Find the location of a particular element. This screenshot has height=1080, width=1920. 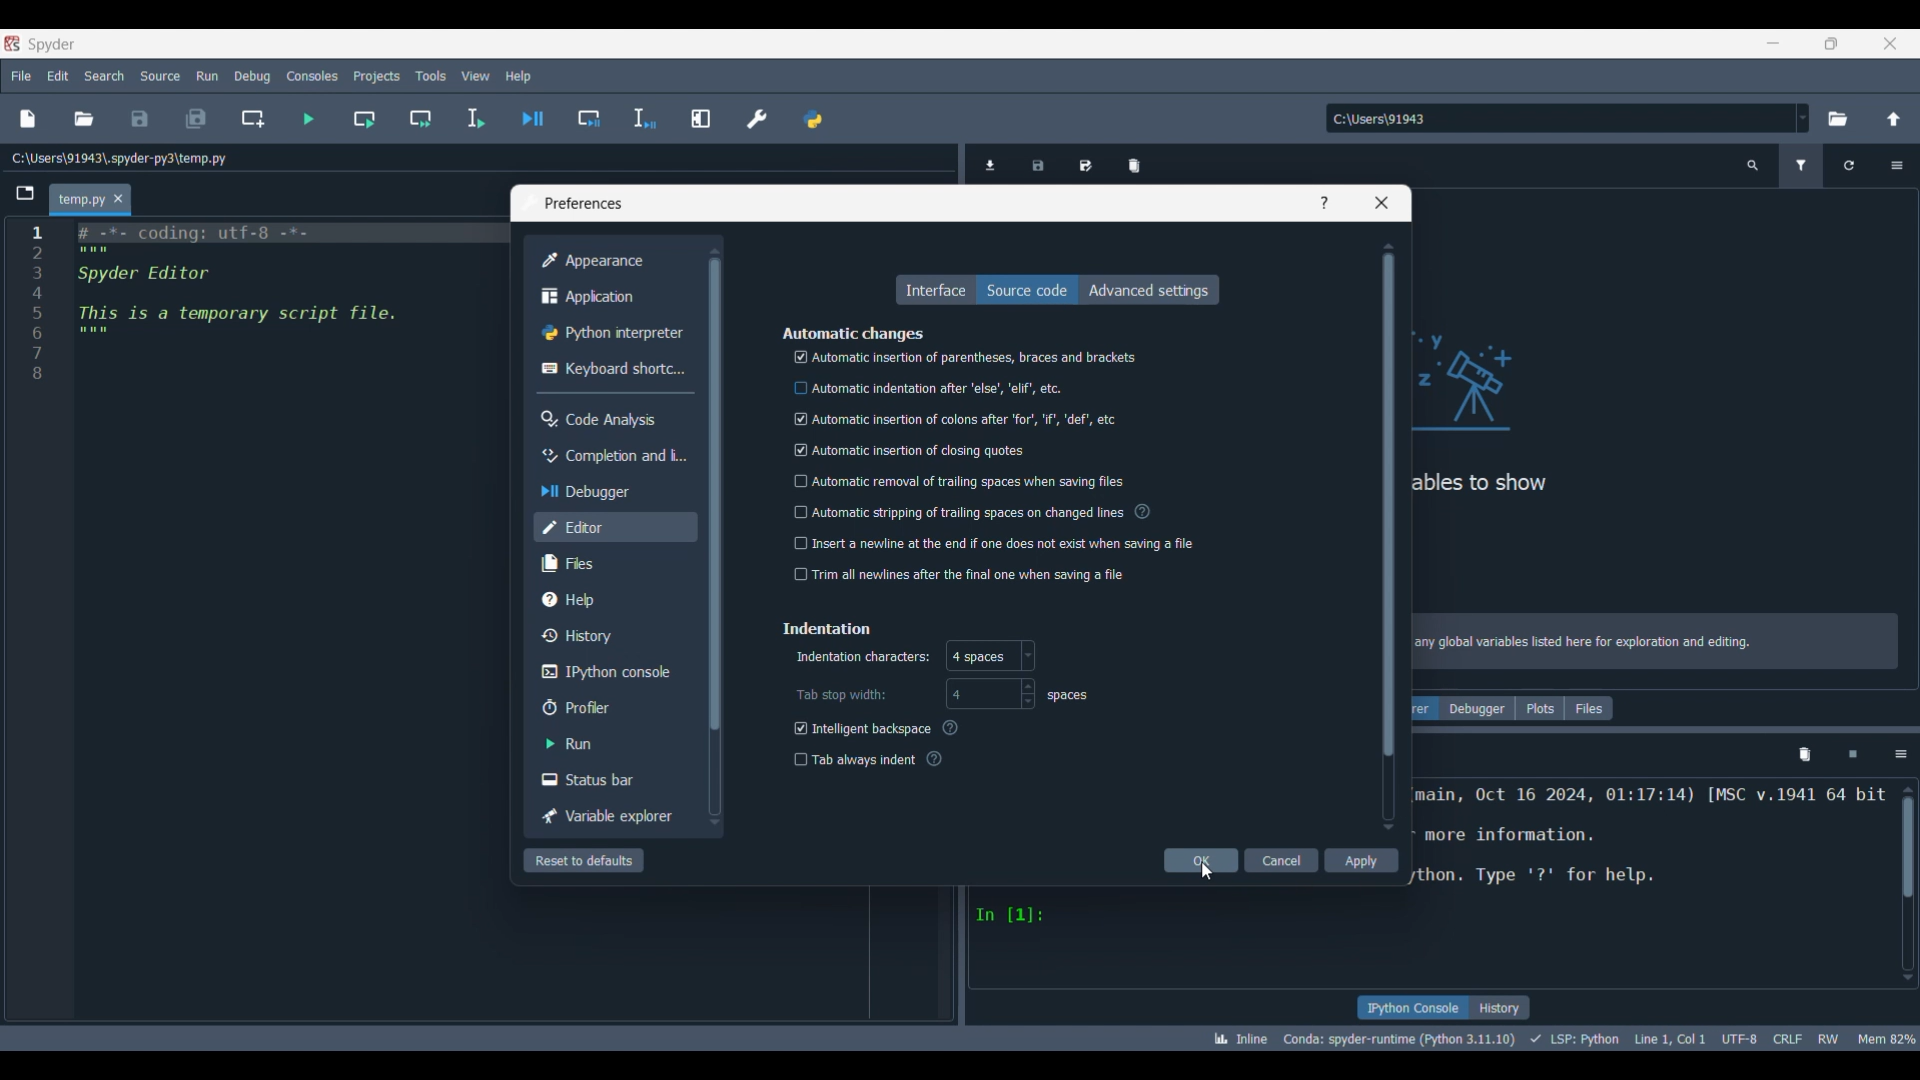

Appearance is located at coordinates (615, 260).